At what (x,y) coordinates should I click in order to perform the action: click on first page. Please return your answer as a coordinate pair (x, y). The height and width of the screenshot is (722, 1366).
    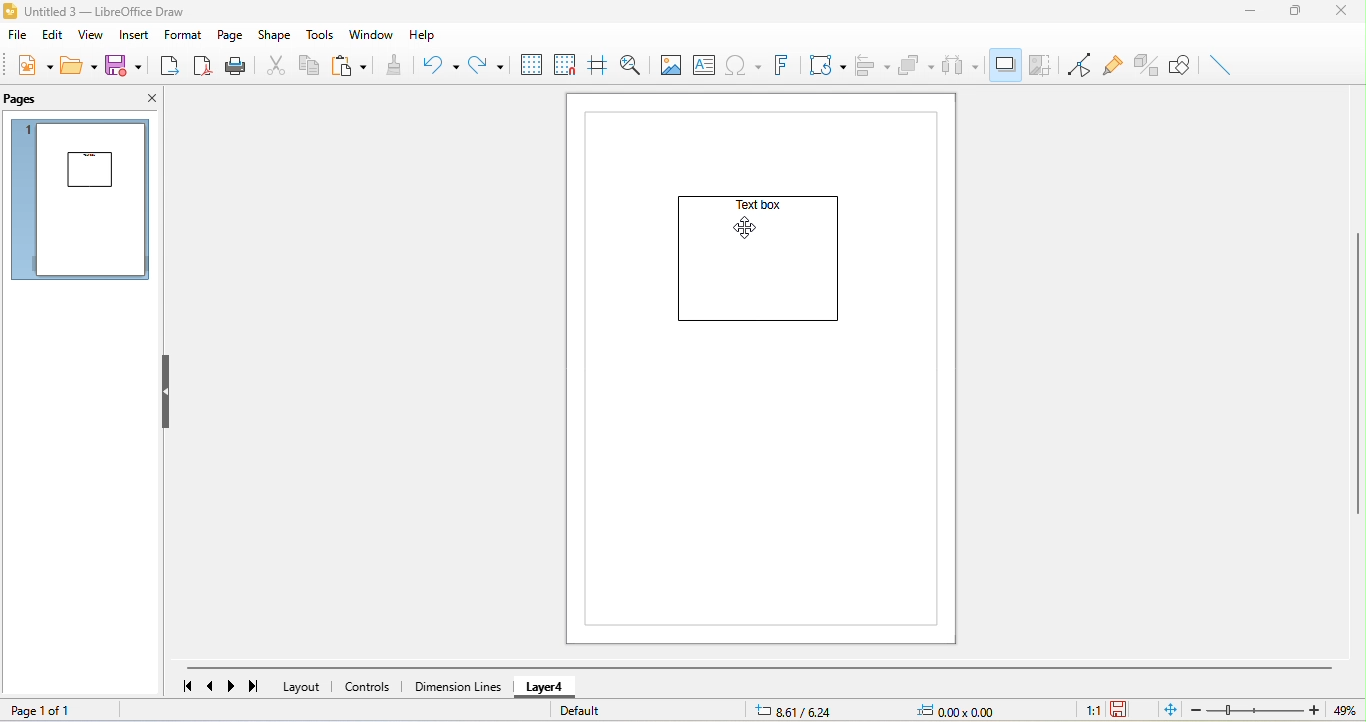
    Looking at the image, I should click on (185, 685).